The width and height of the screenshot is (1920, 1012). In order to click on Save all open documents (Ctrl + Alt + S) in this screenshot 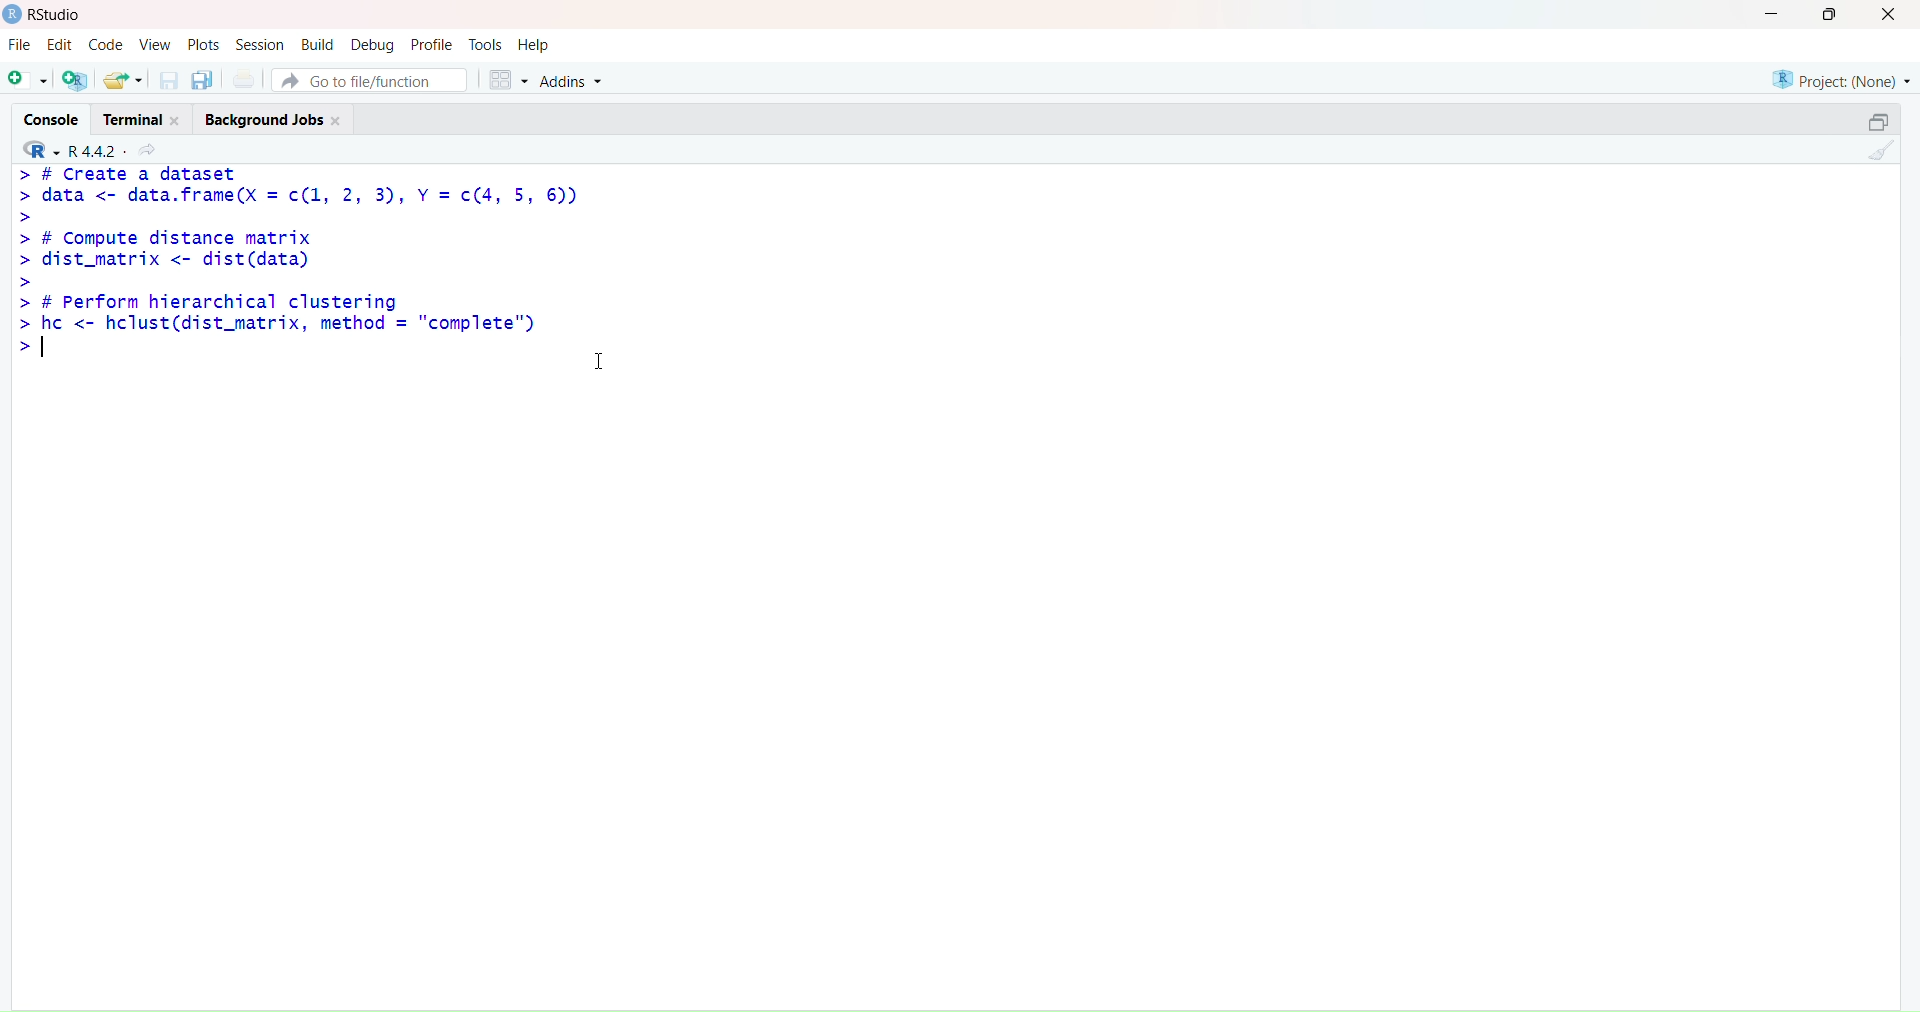, I will do `click(205, 77)`.